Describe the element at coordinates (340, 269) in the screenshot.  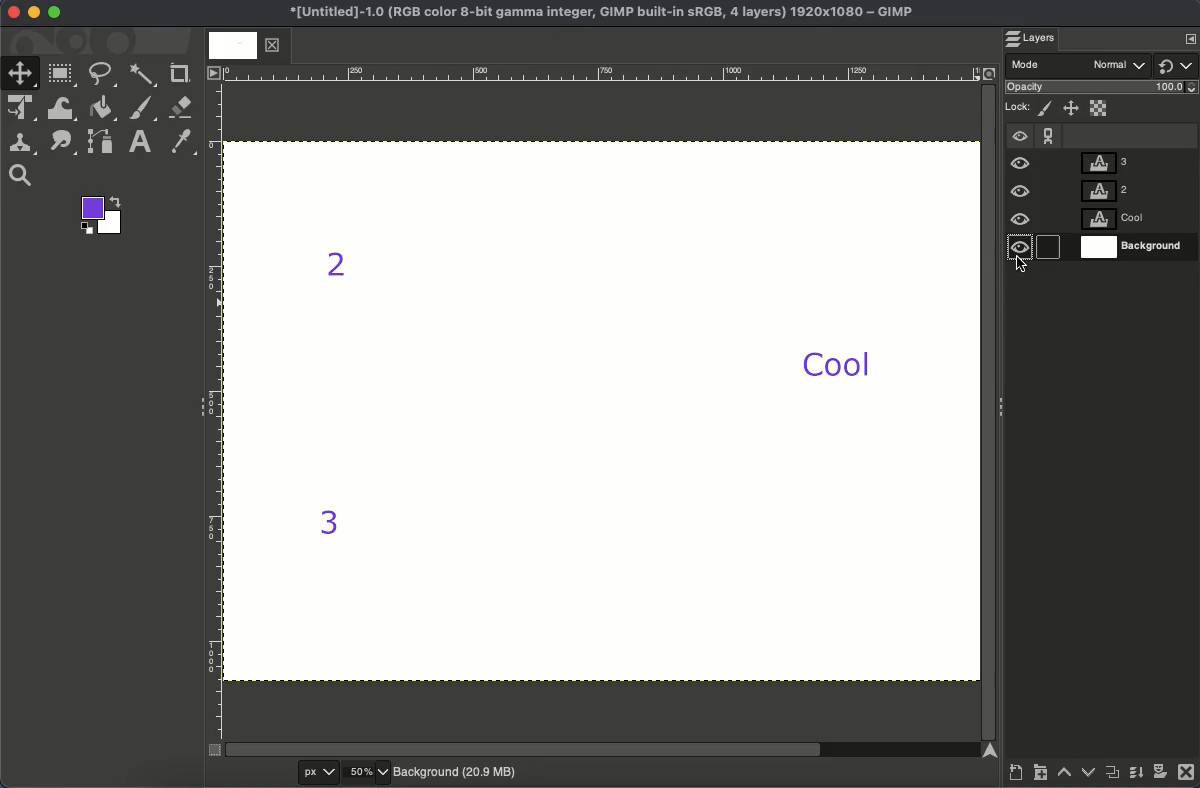
I see `2` at that location.